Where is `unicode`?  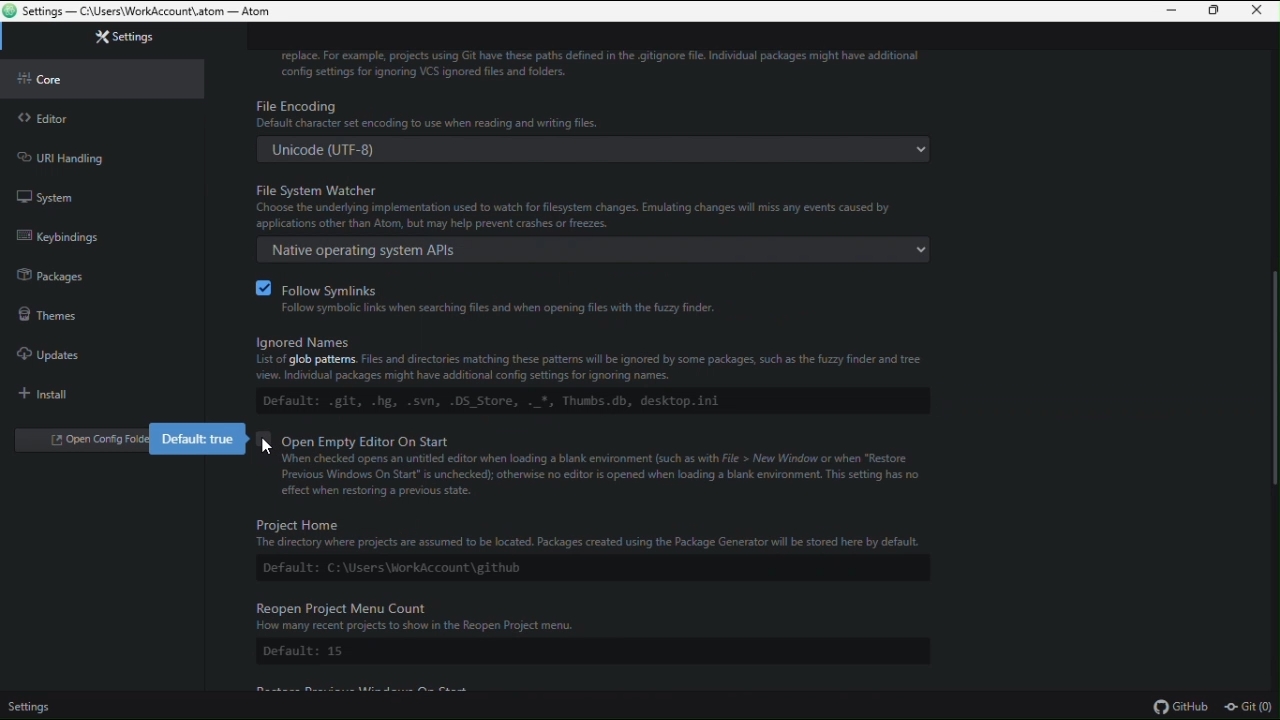 unicode is located at coordinates (597, 148).